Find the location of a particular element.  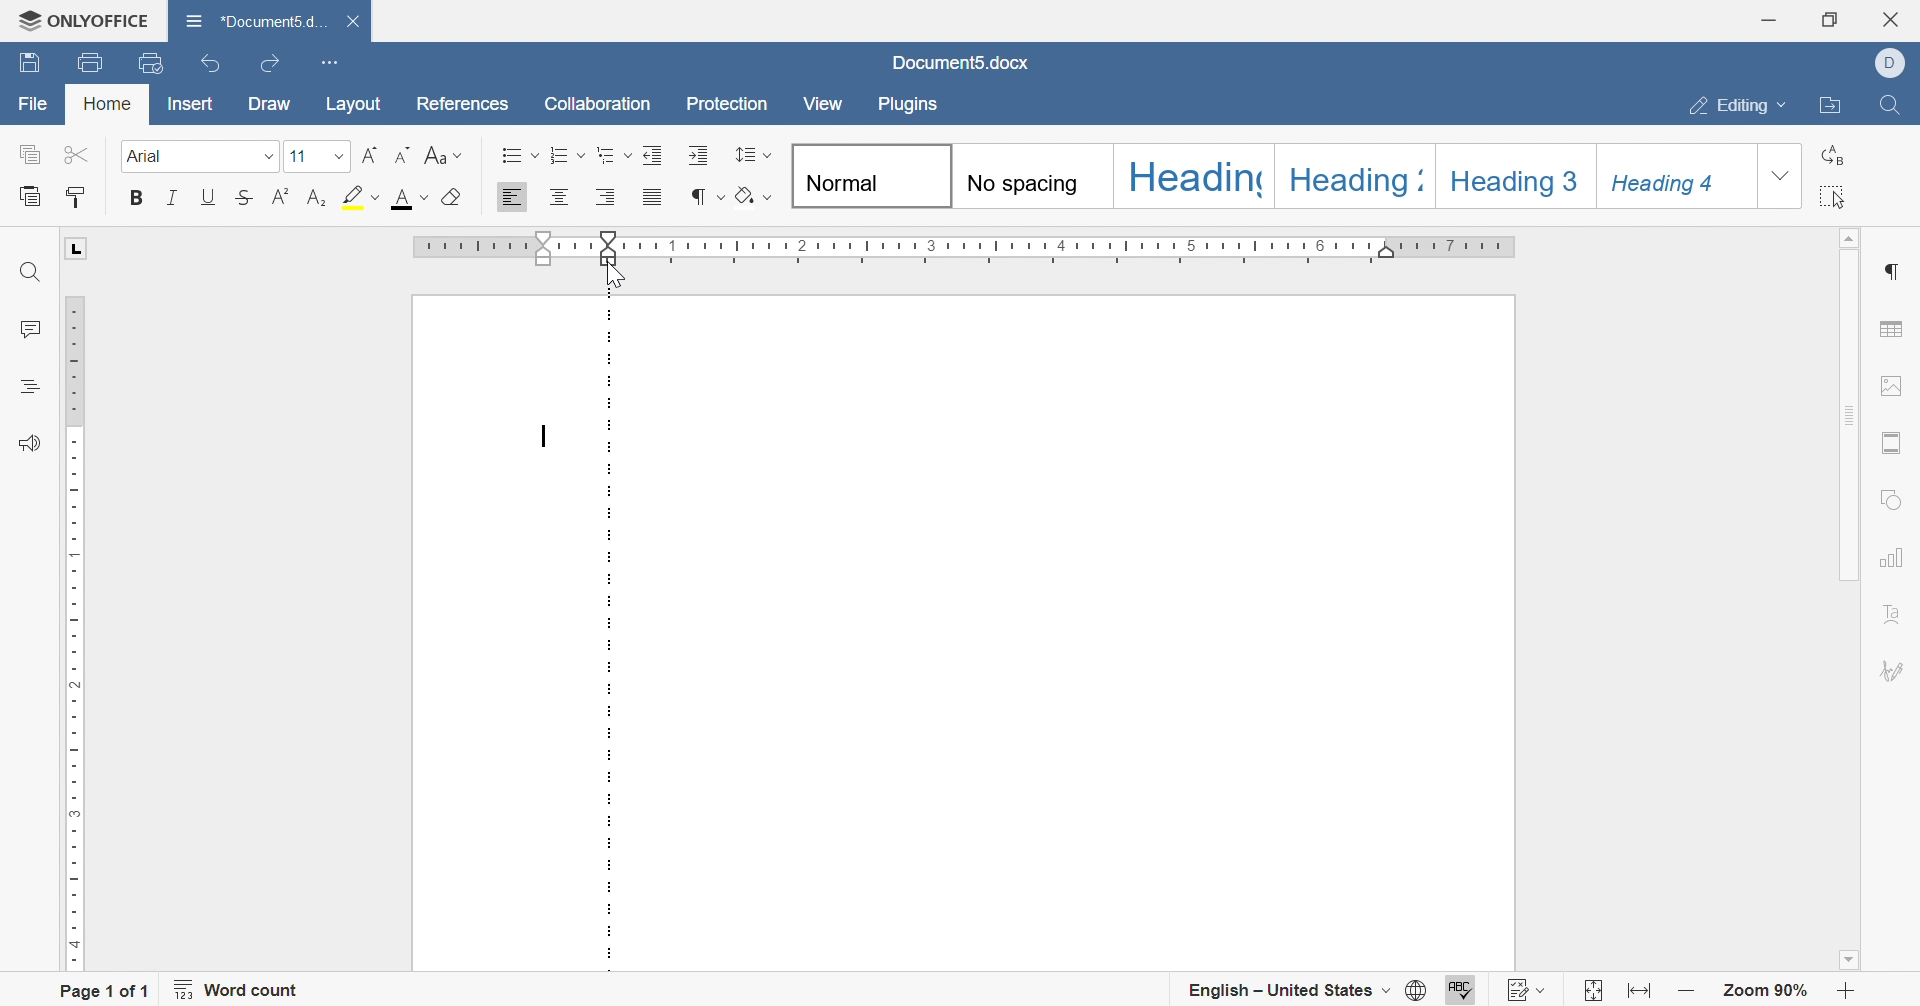

select all is located at coordinates (1841, 196).